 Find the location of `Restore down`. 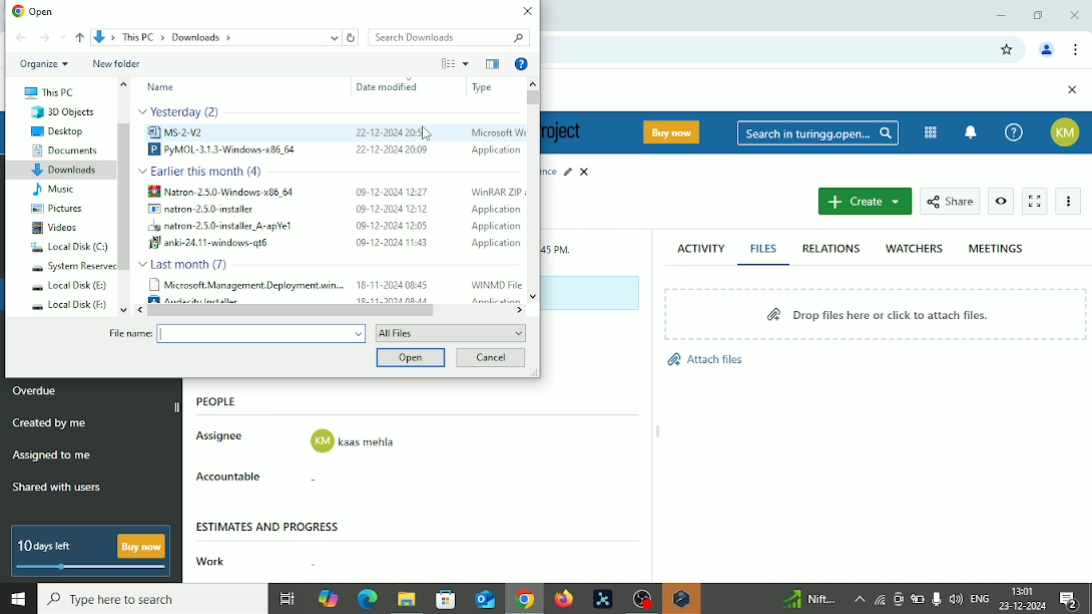

Restore down is located at coordinates (1040, 14).